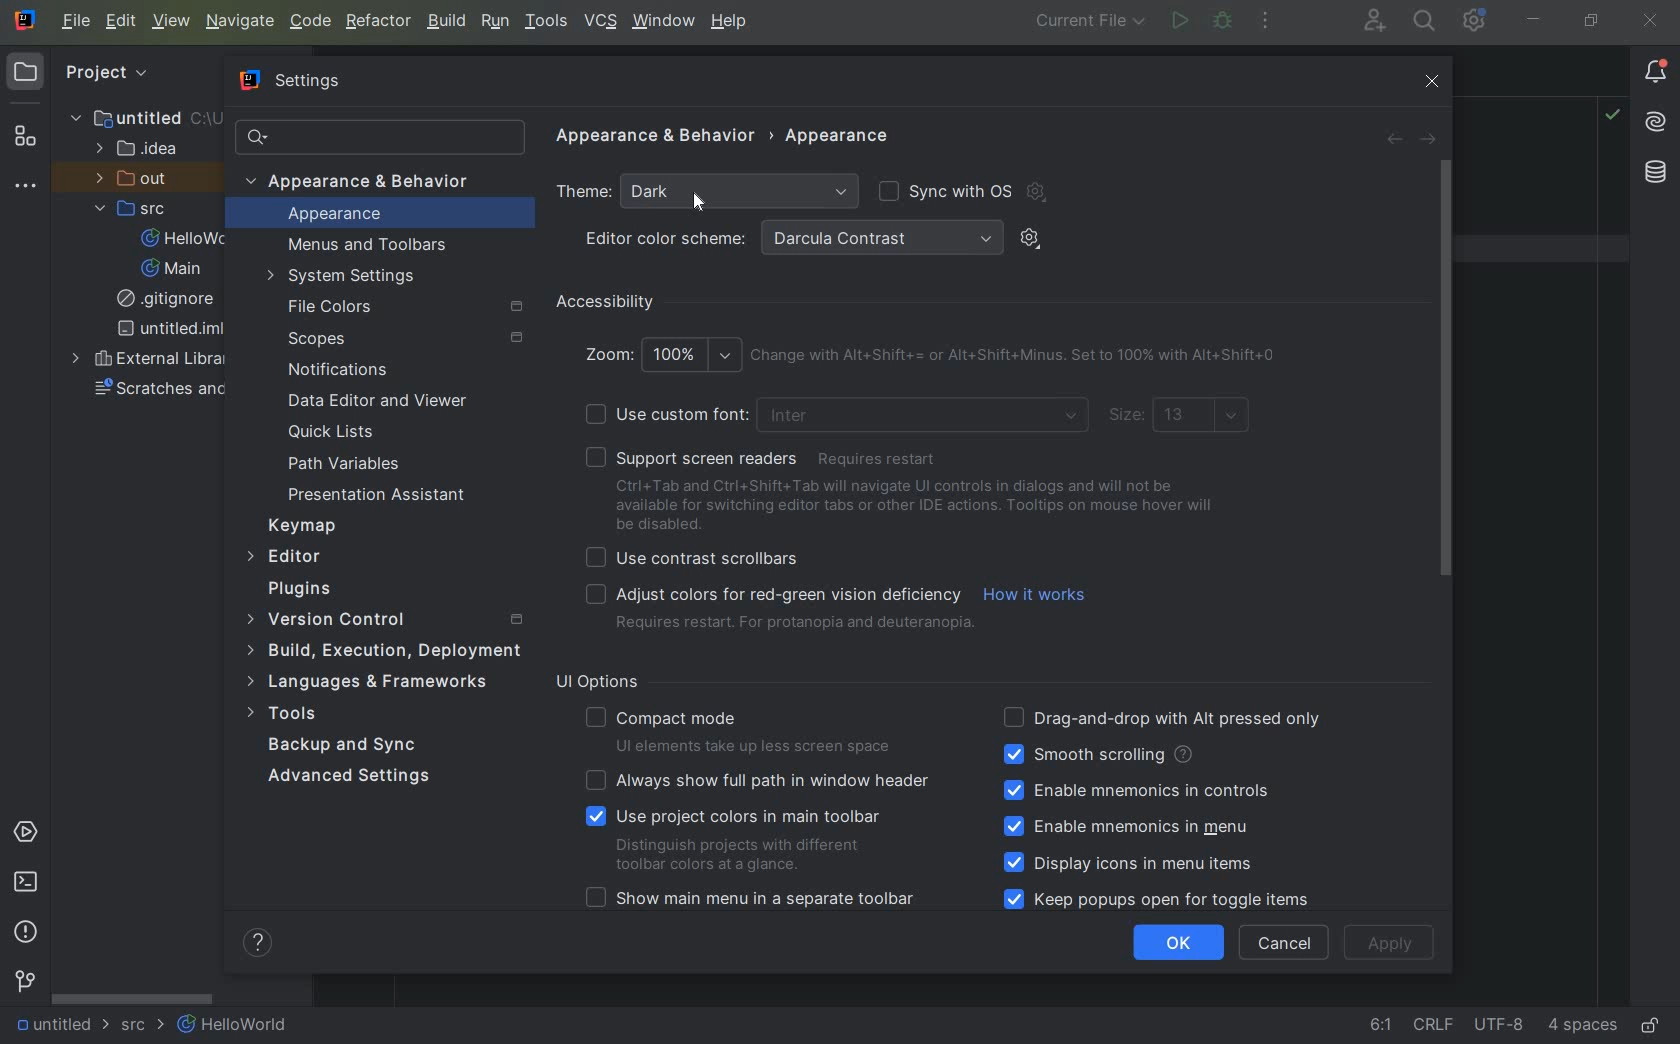  I want to click on DEBUG, so click(1224, 21).